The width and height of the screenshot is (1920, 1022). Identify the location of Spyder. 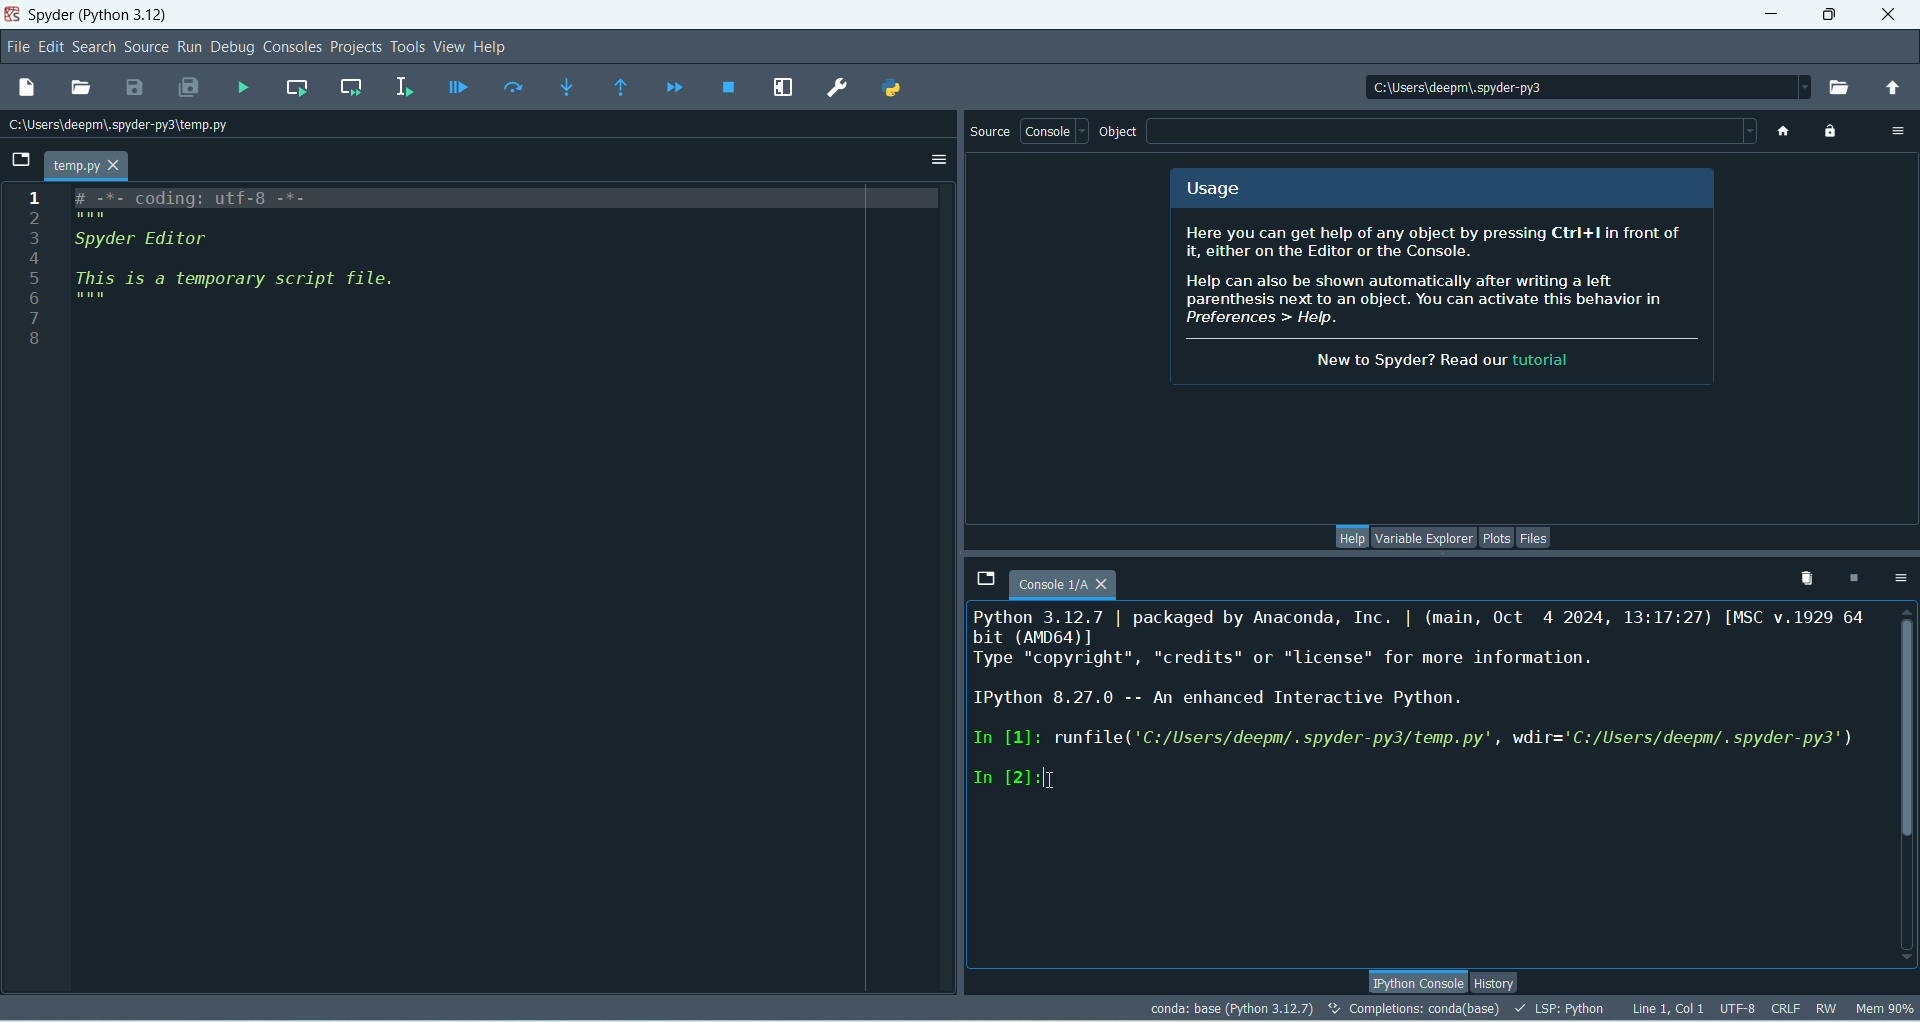
(106, 17).